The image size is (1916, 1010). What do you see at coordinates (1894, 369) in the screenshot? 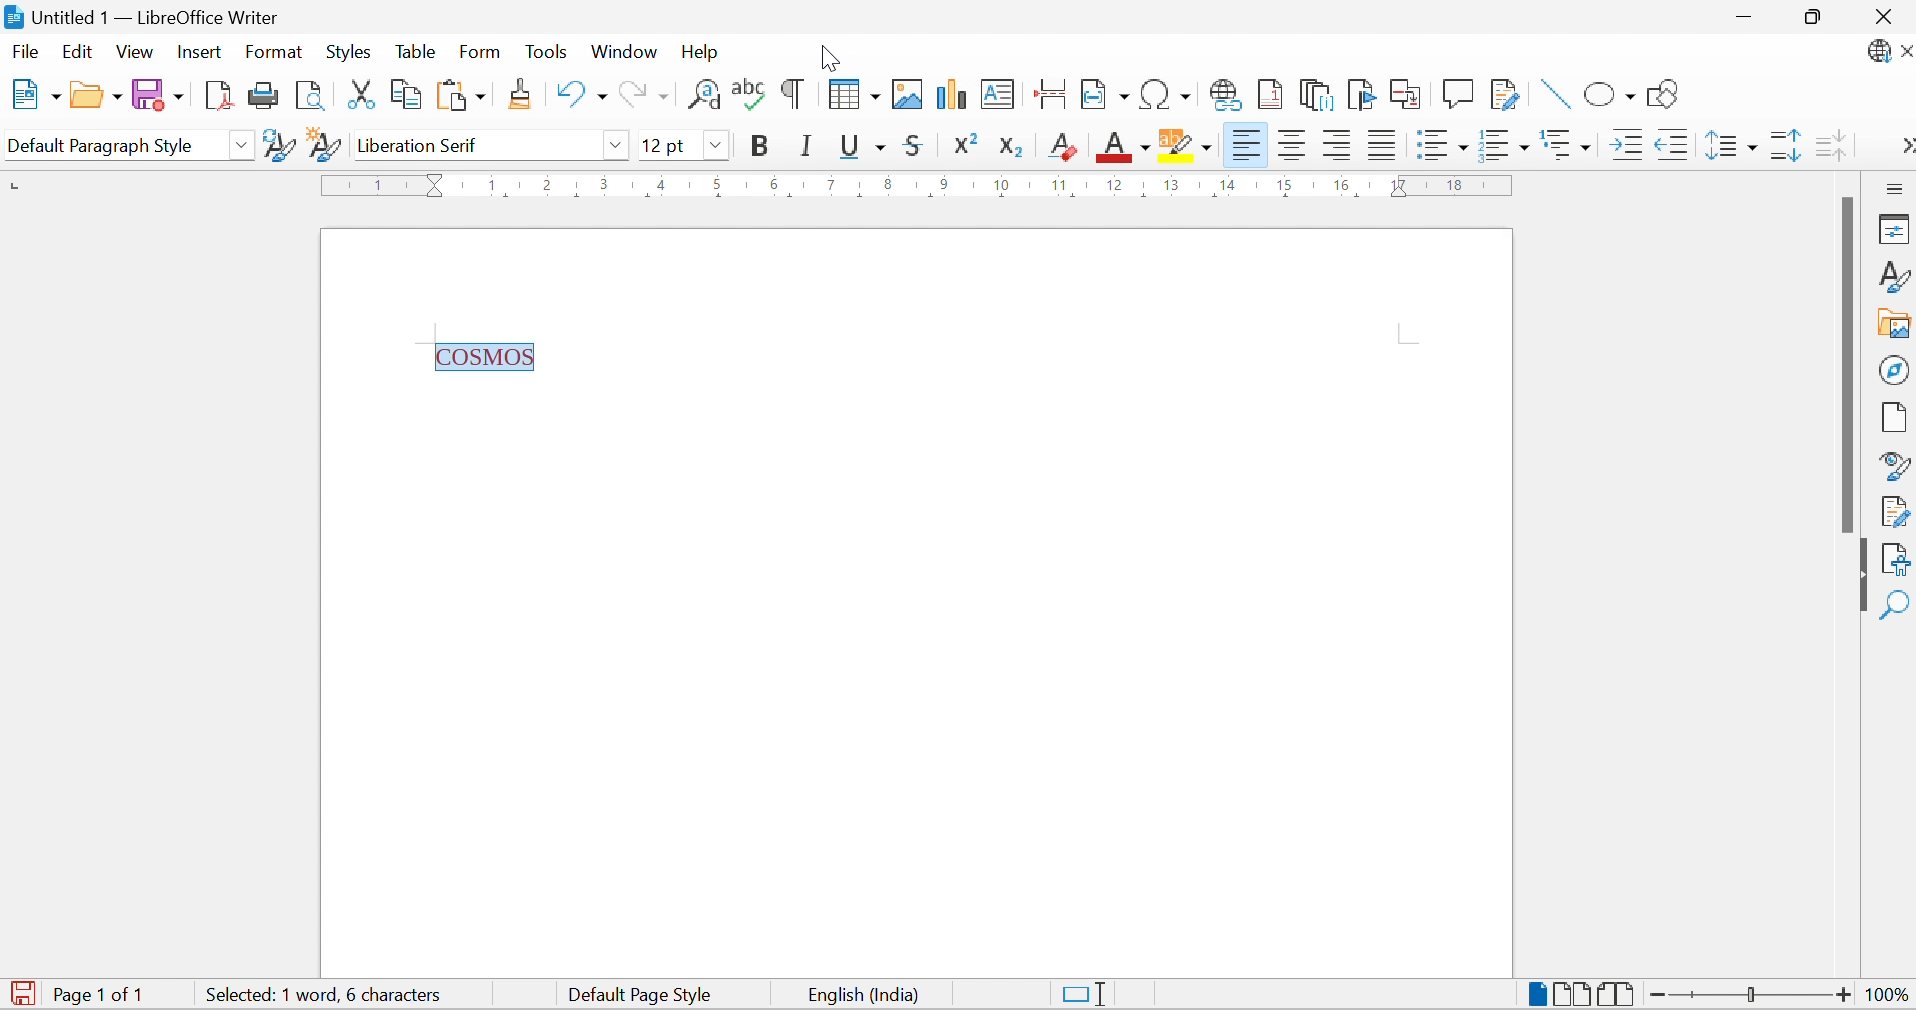
I see `Navigator` at bounding box center [1894, 369].